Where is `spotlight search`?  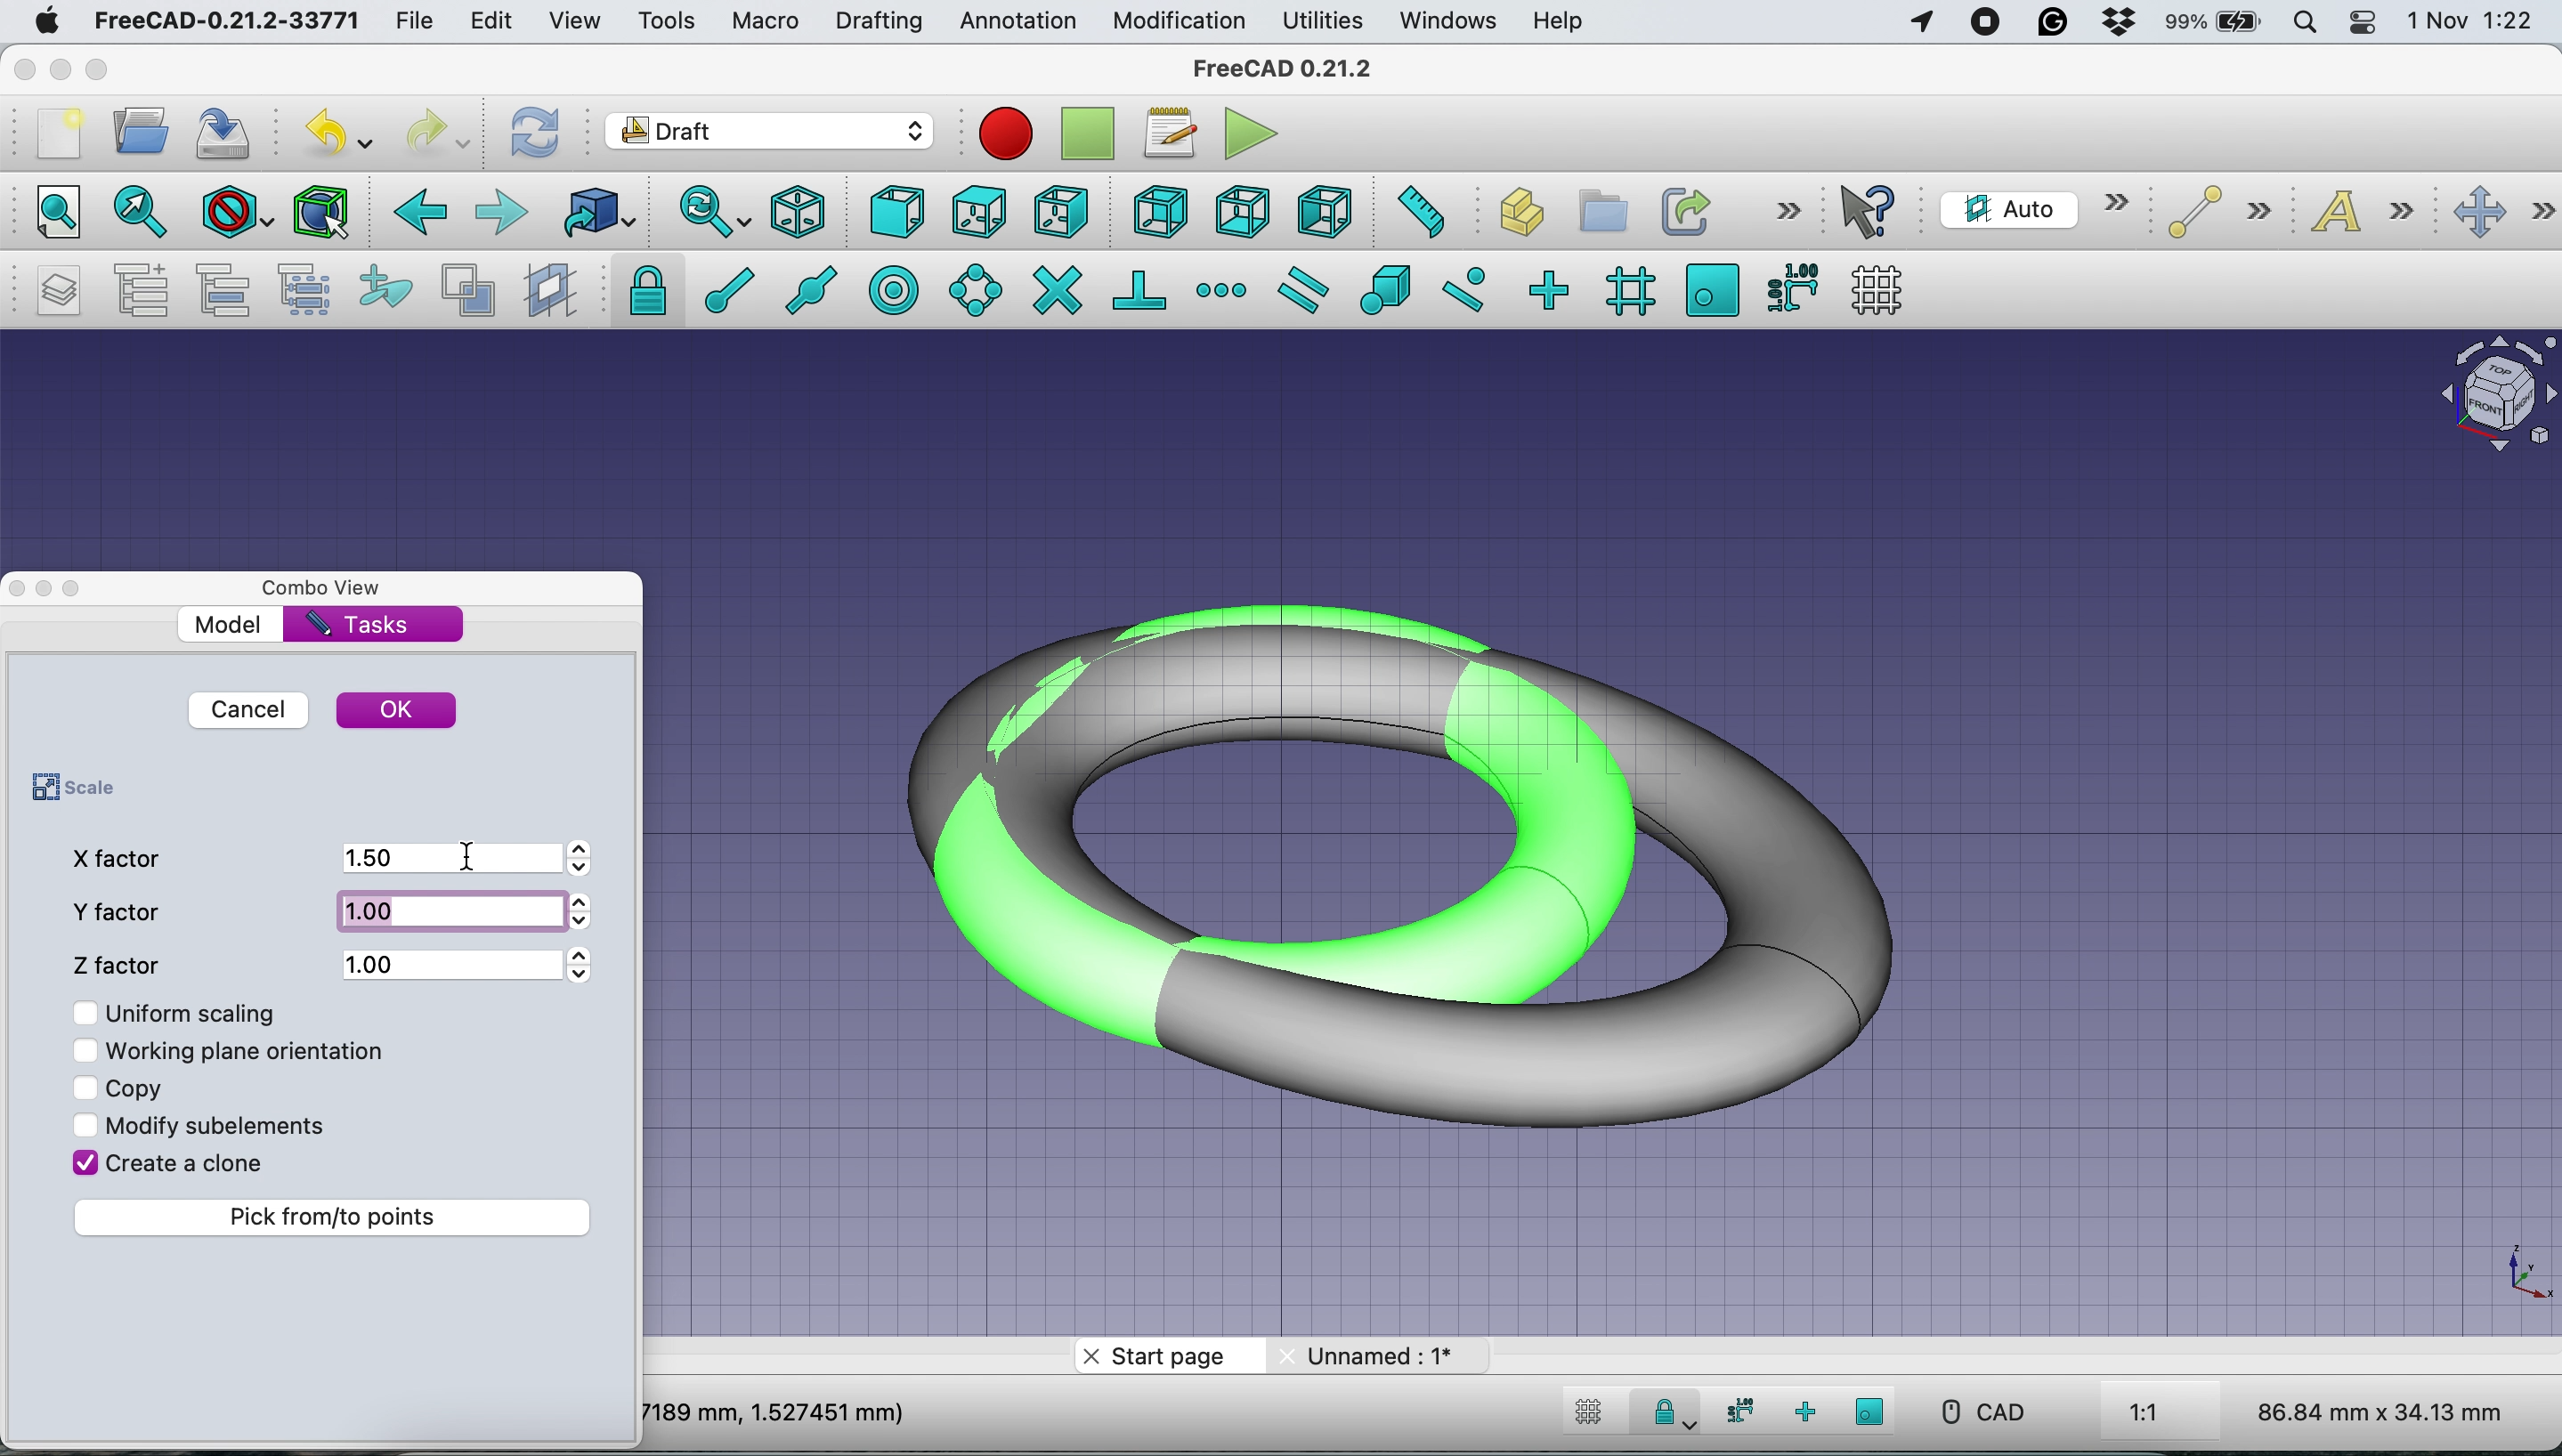
spotlight search is located at coordinates (2308, 20).